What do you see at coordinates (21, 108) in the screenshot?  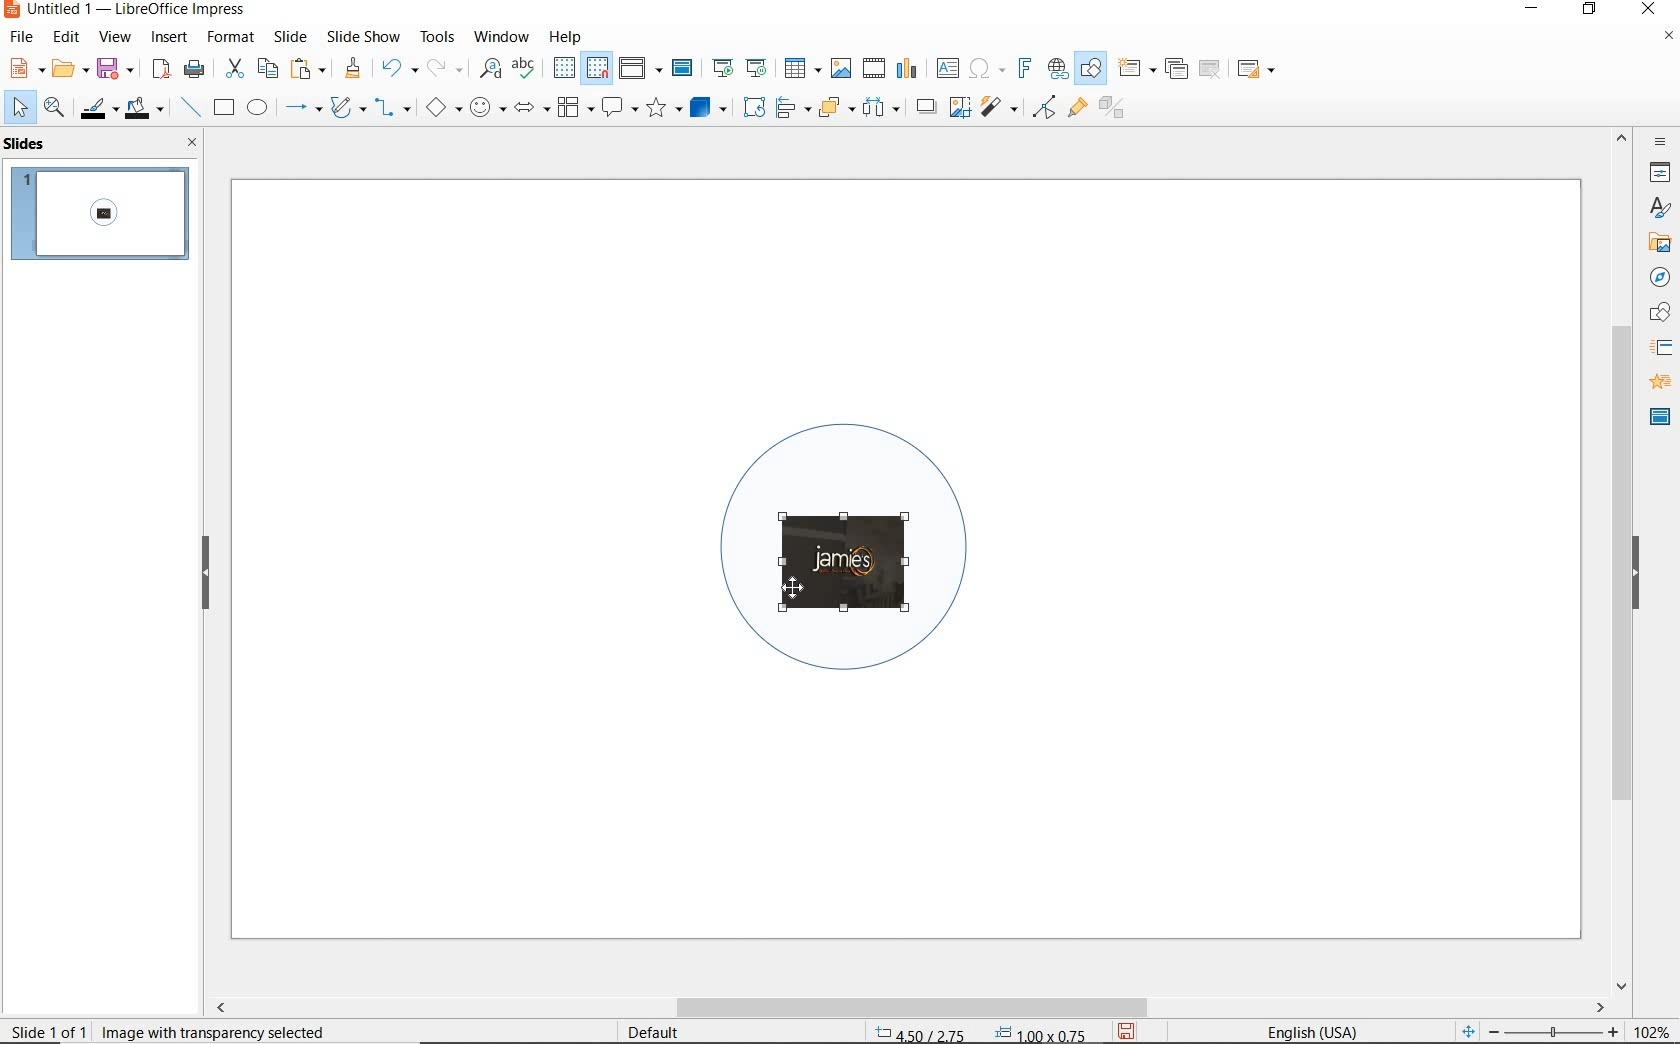 I see `select` at bounding box center [21, 108].